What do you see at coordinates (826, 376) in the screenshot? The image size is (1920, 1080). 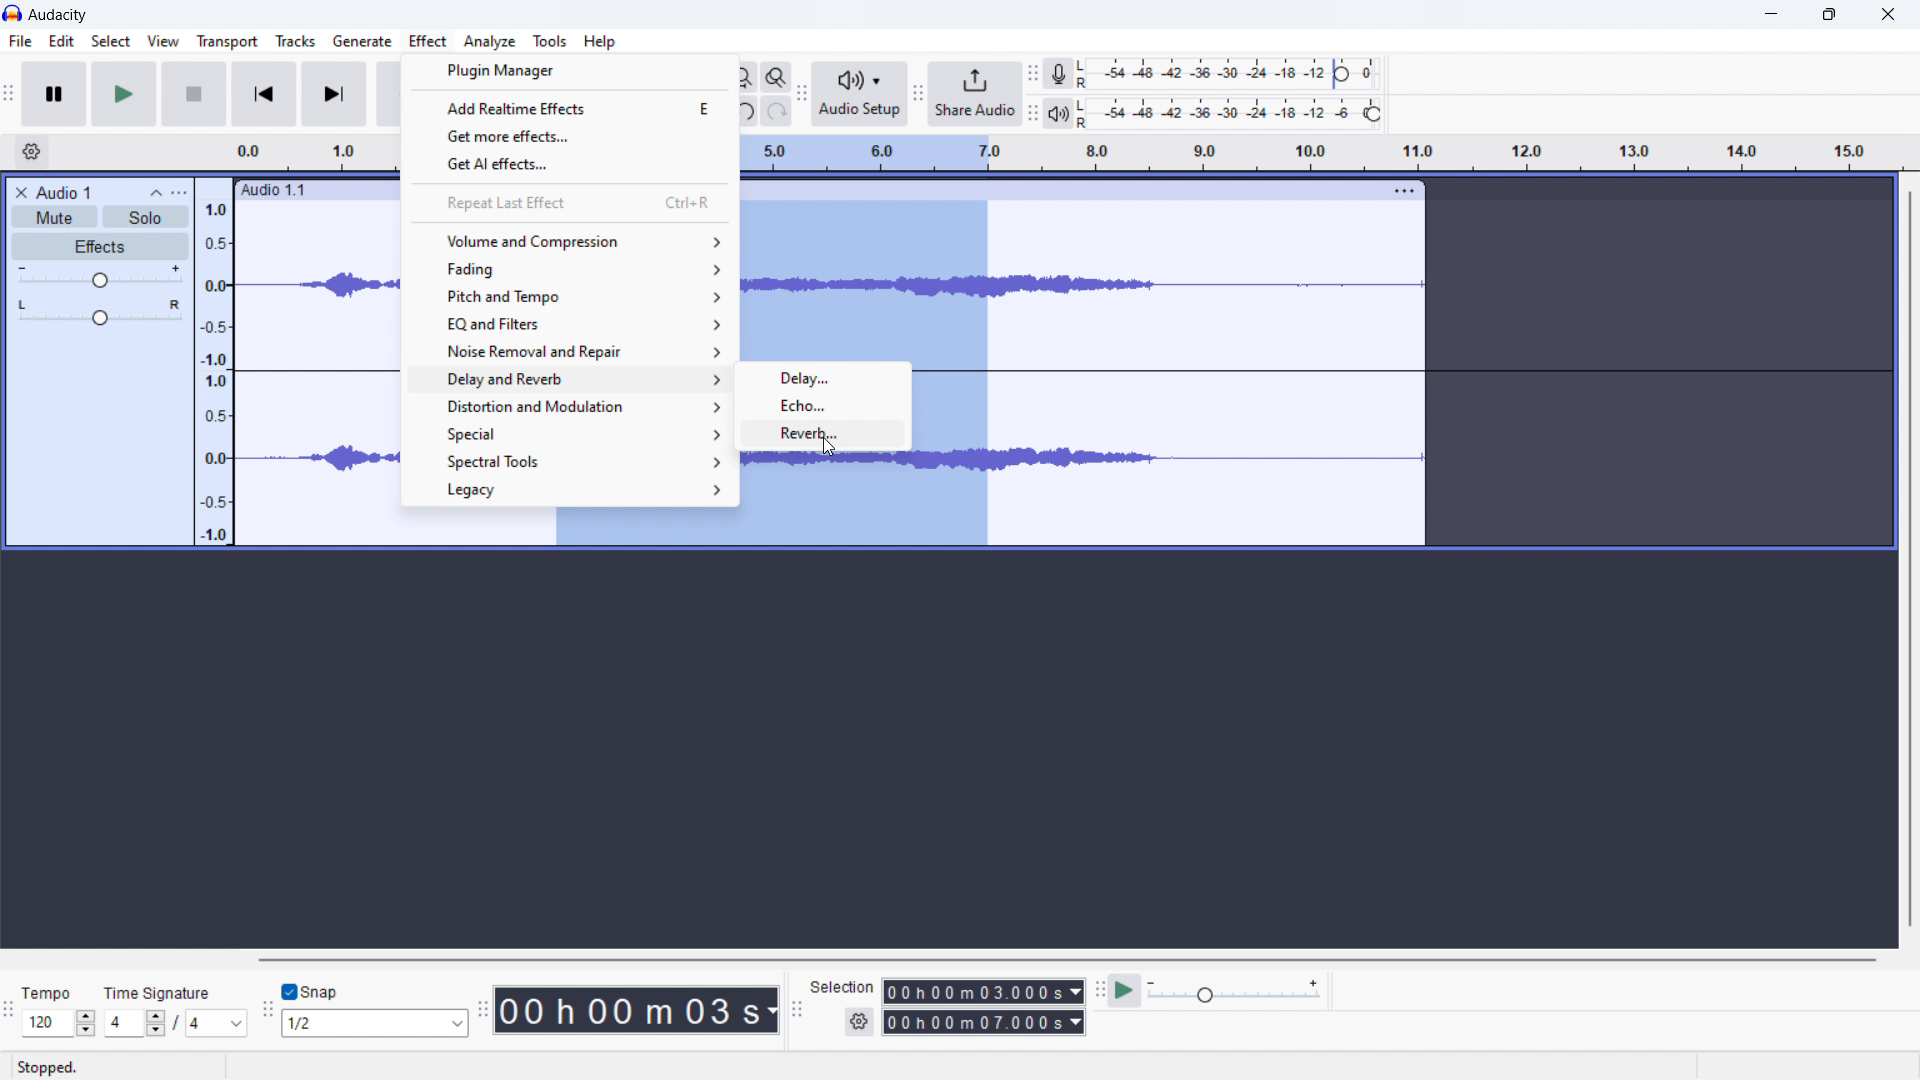 I see `delay...` at bounding box center [826, 376].